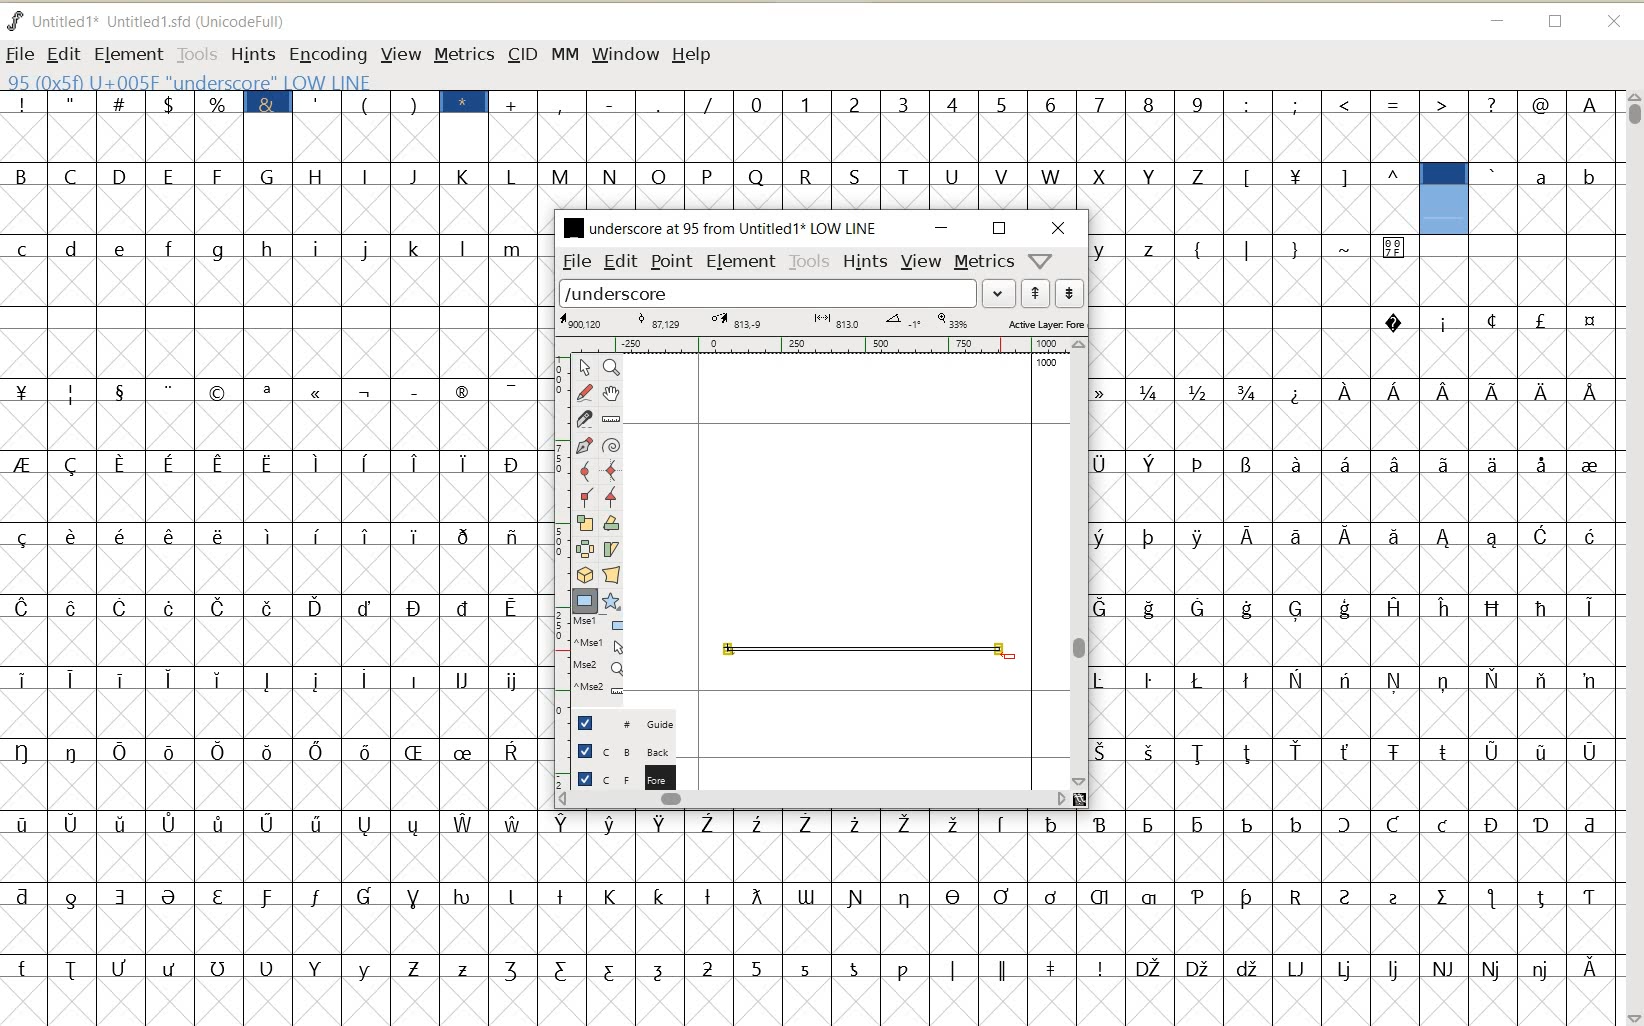 This screenshot has width=1644, height=1026. I want to click on ACTIVE LAYR, so click(822, 322).